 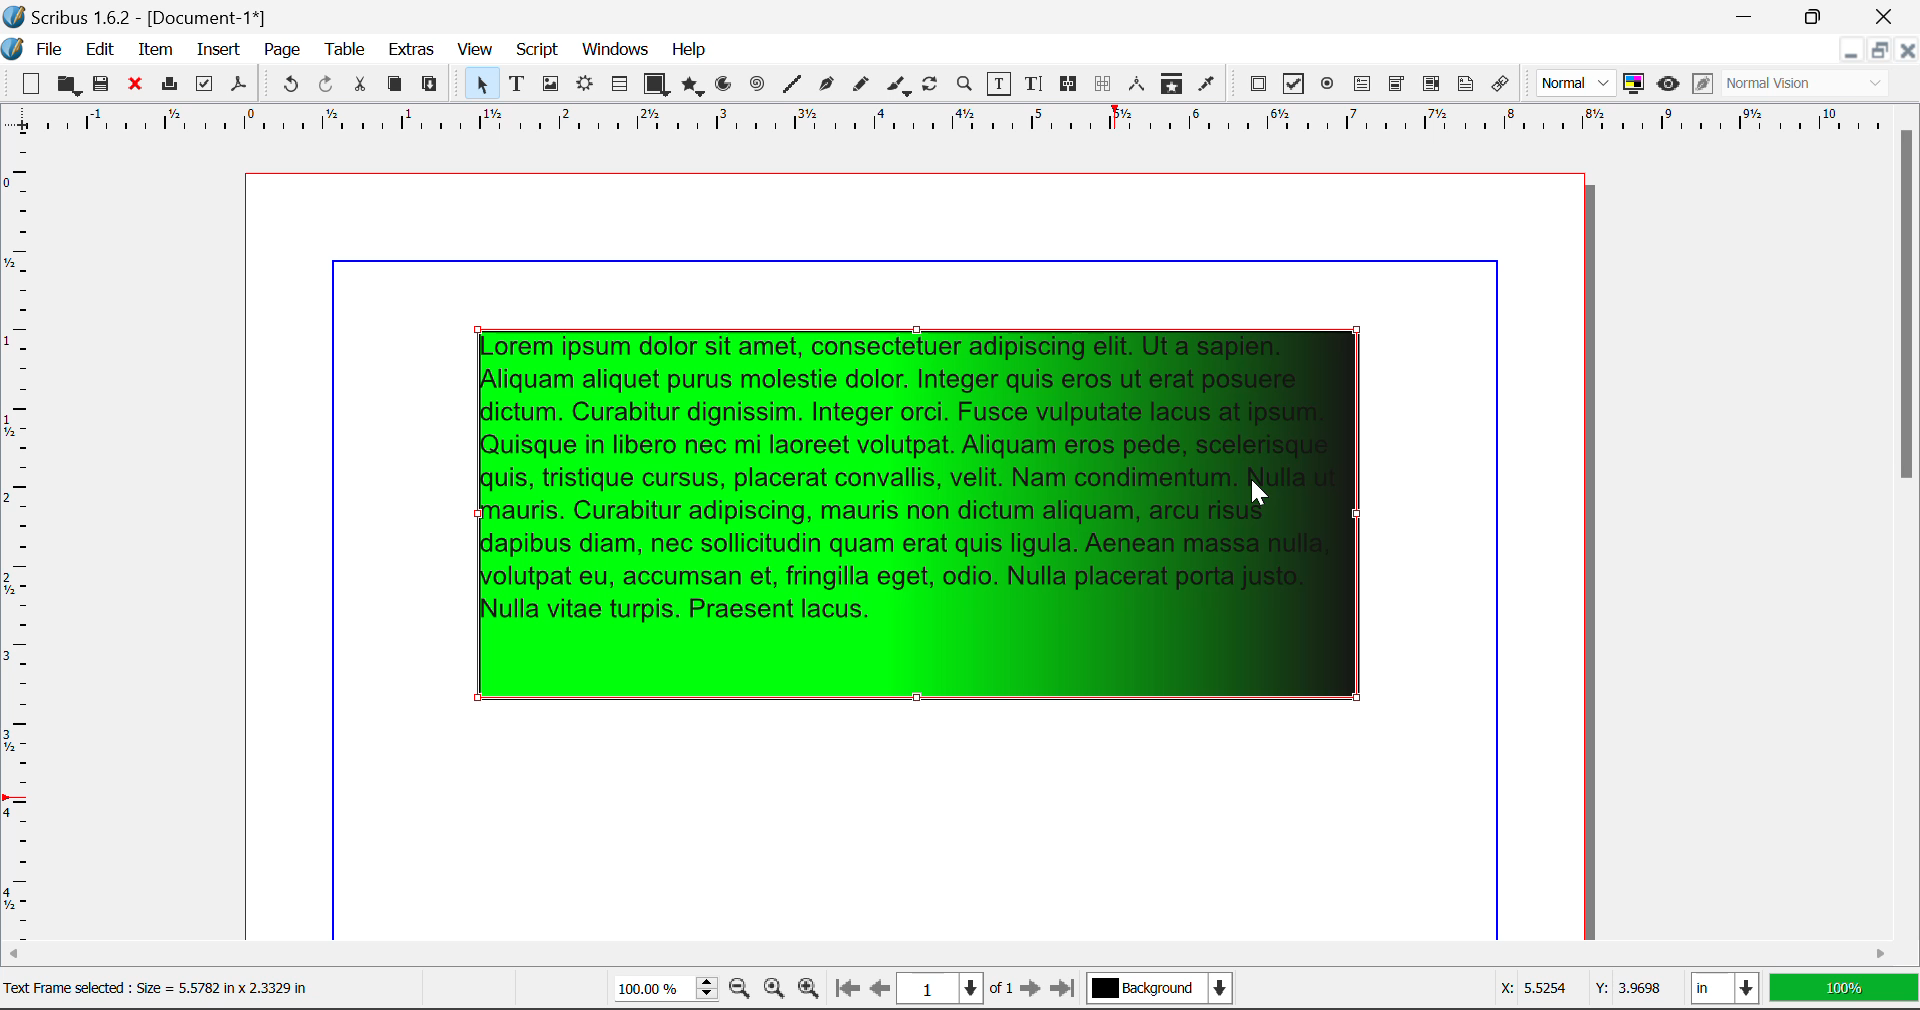 What do you see at coordinates (1668, 84) in the screenshot?
I see `Preview Mode` at bounding box center [1668, 84].